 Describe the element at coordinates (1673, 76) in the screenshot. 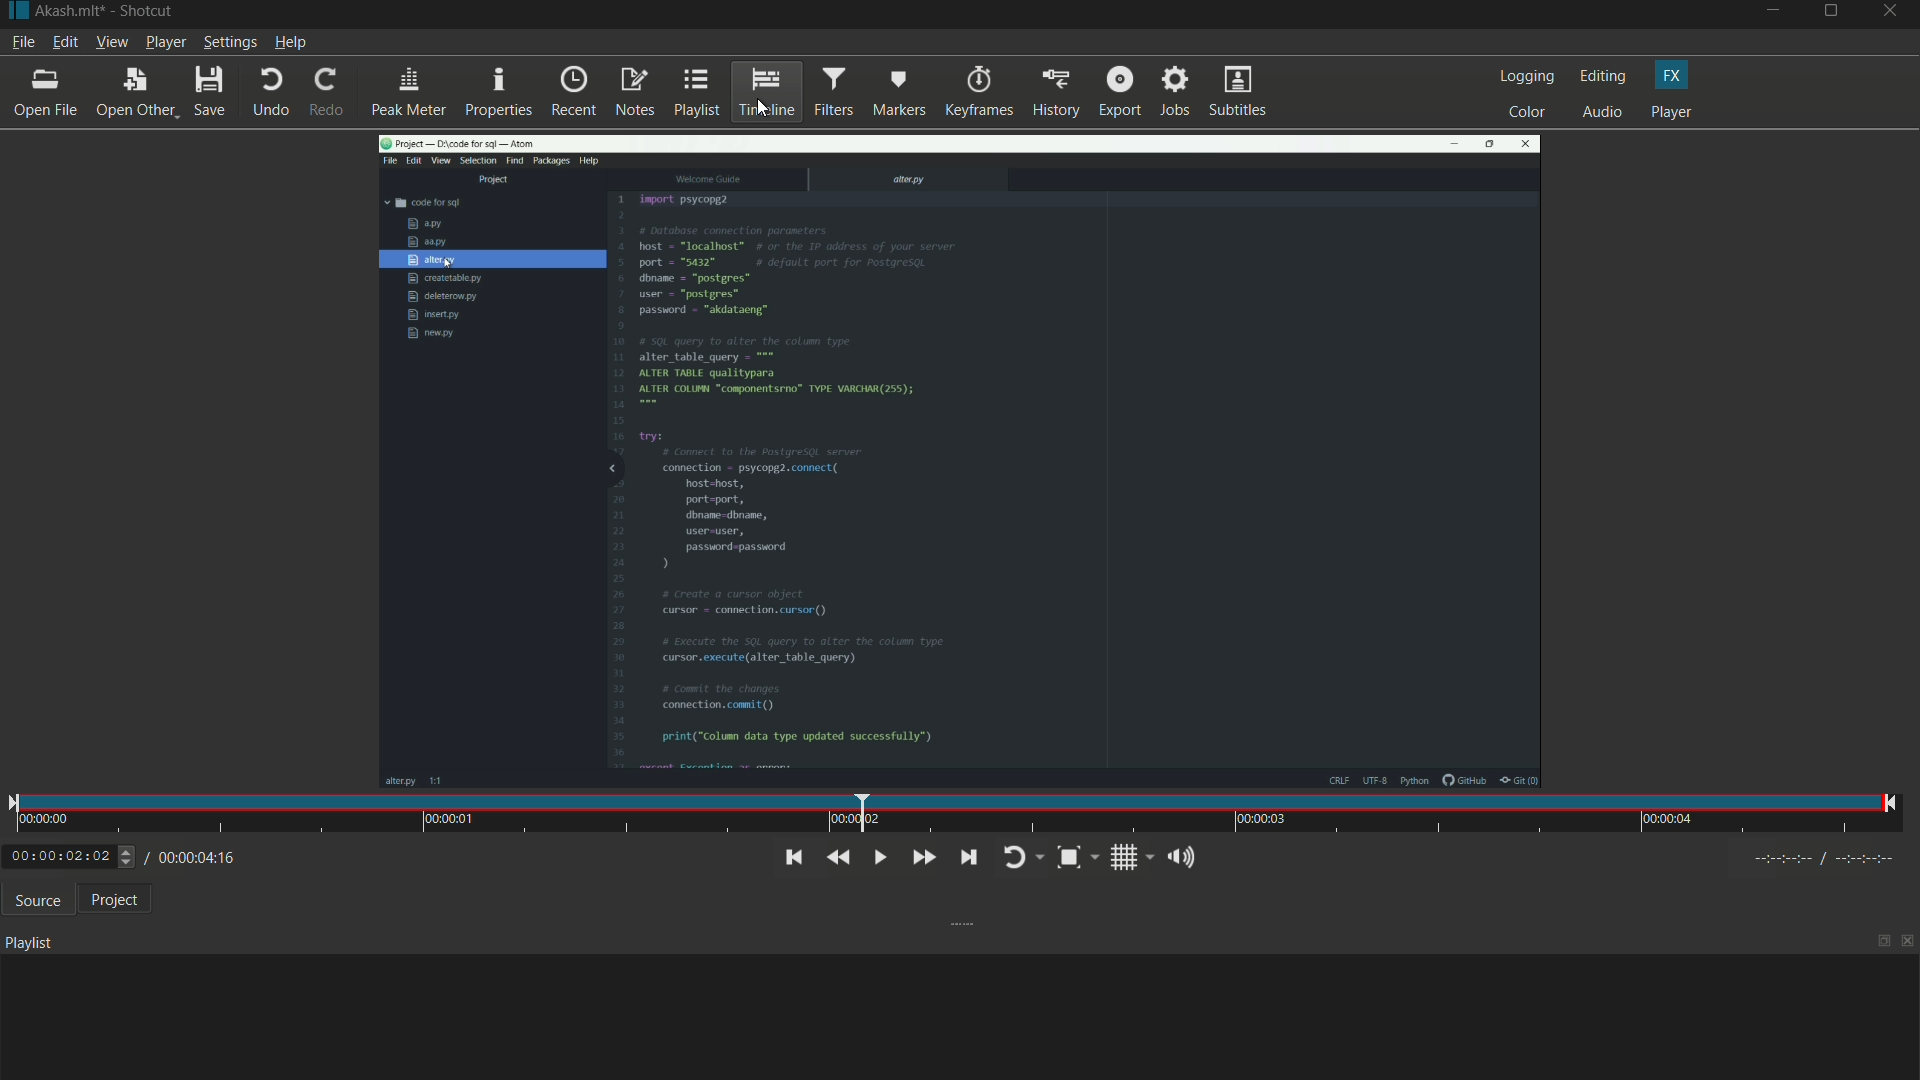

I see `fx` at that location.